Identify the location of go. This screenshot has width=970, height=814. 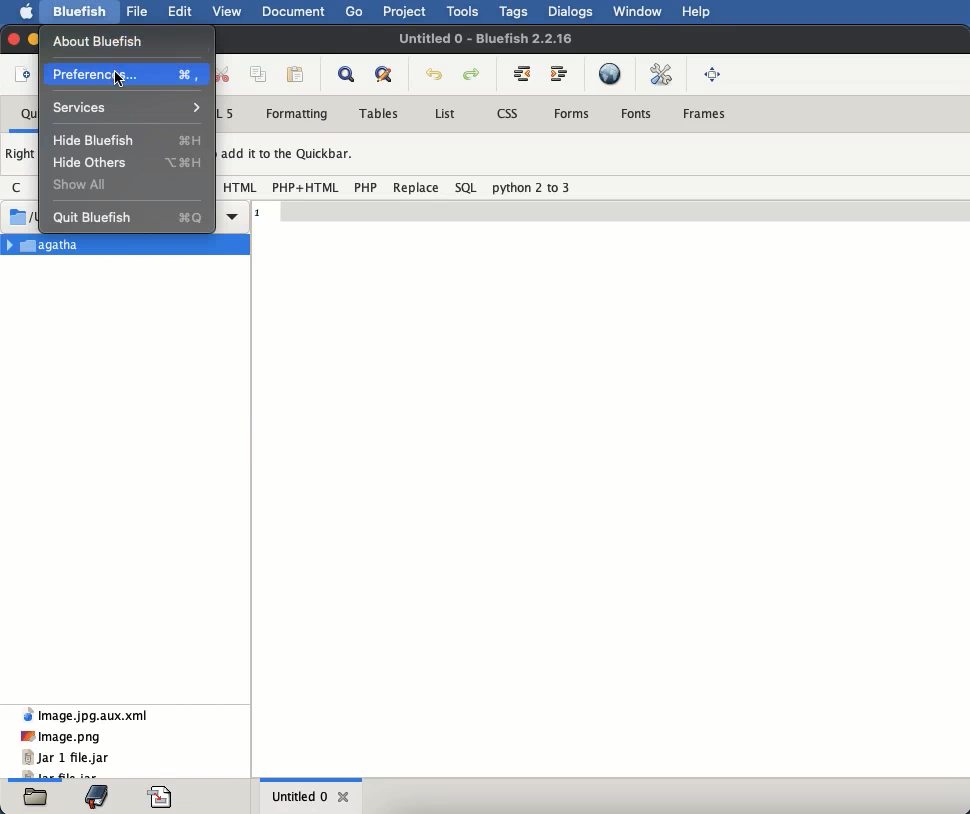
(355, 11).